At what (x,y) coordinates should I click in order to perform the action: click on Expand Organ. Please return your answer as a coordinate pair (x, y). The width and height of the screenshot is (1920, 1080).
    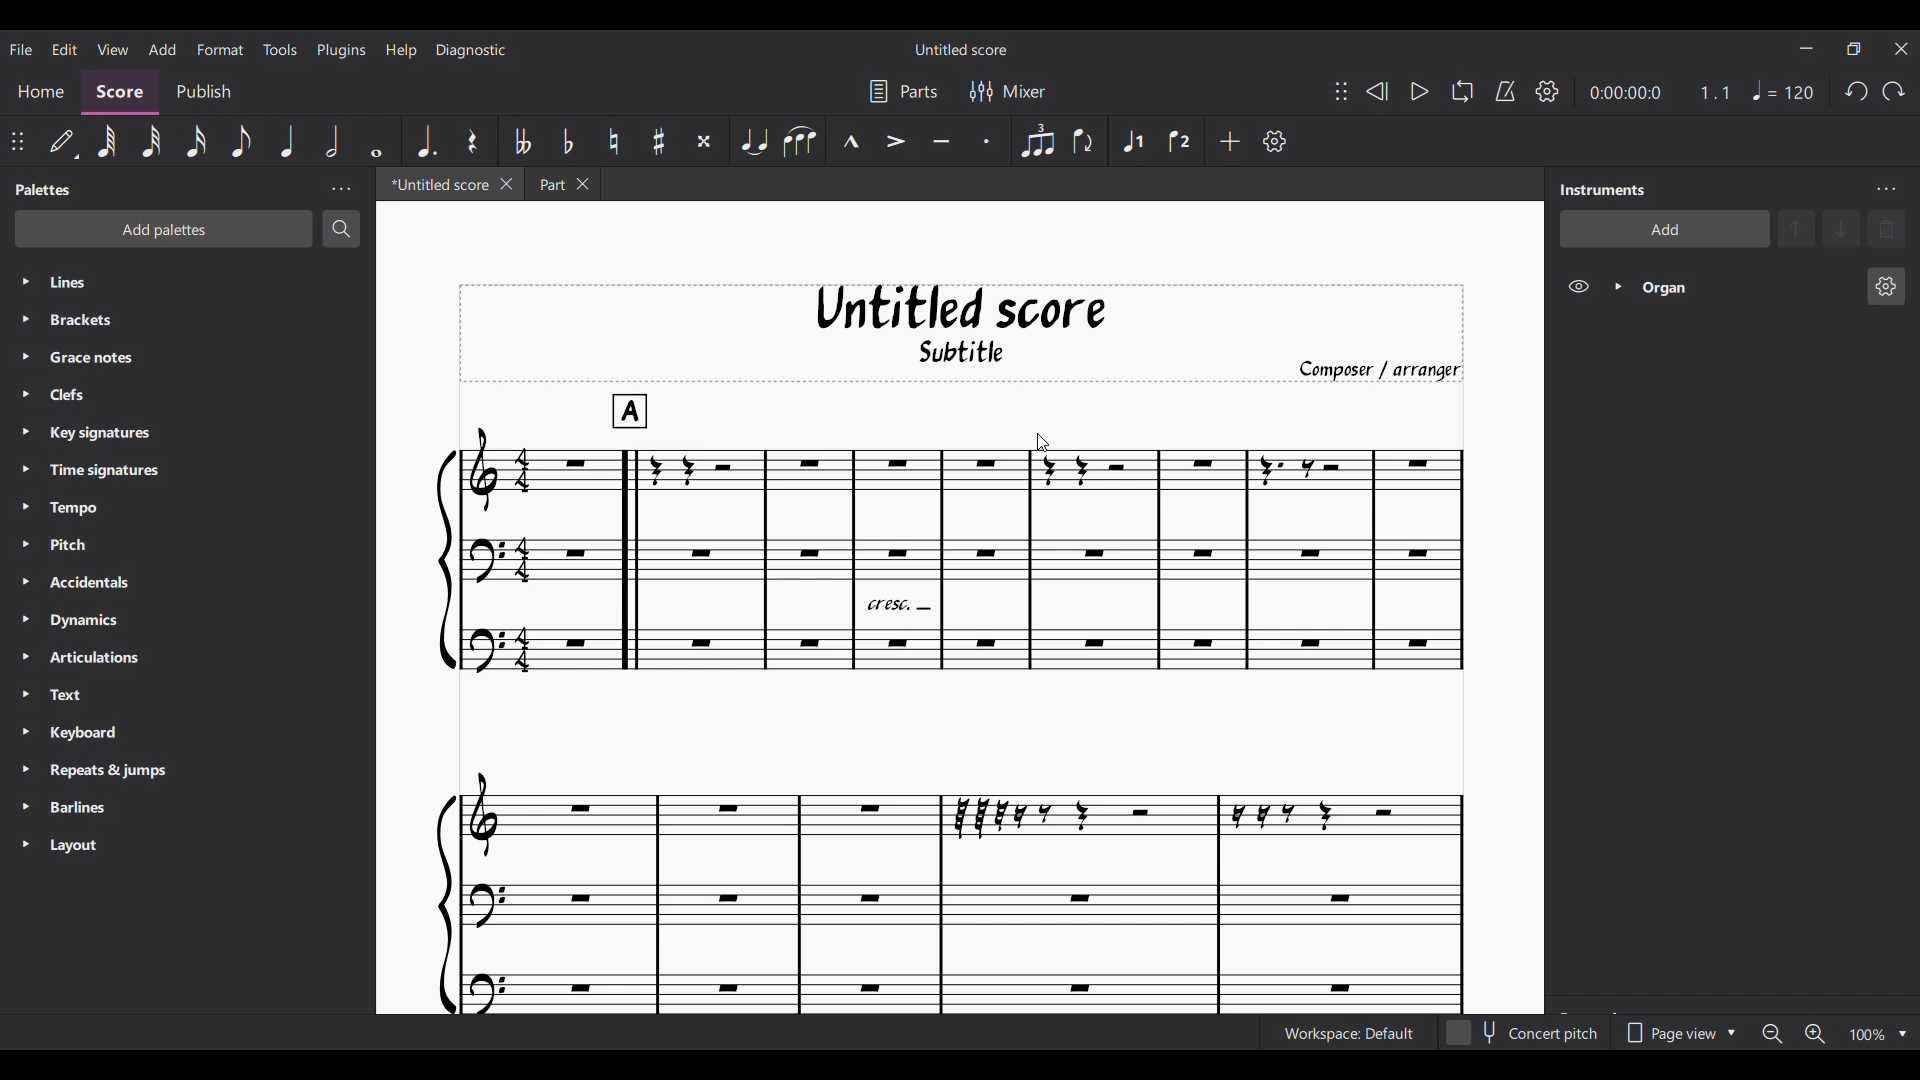
    Looking at the image, I should click on (1616, 287).